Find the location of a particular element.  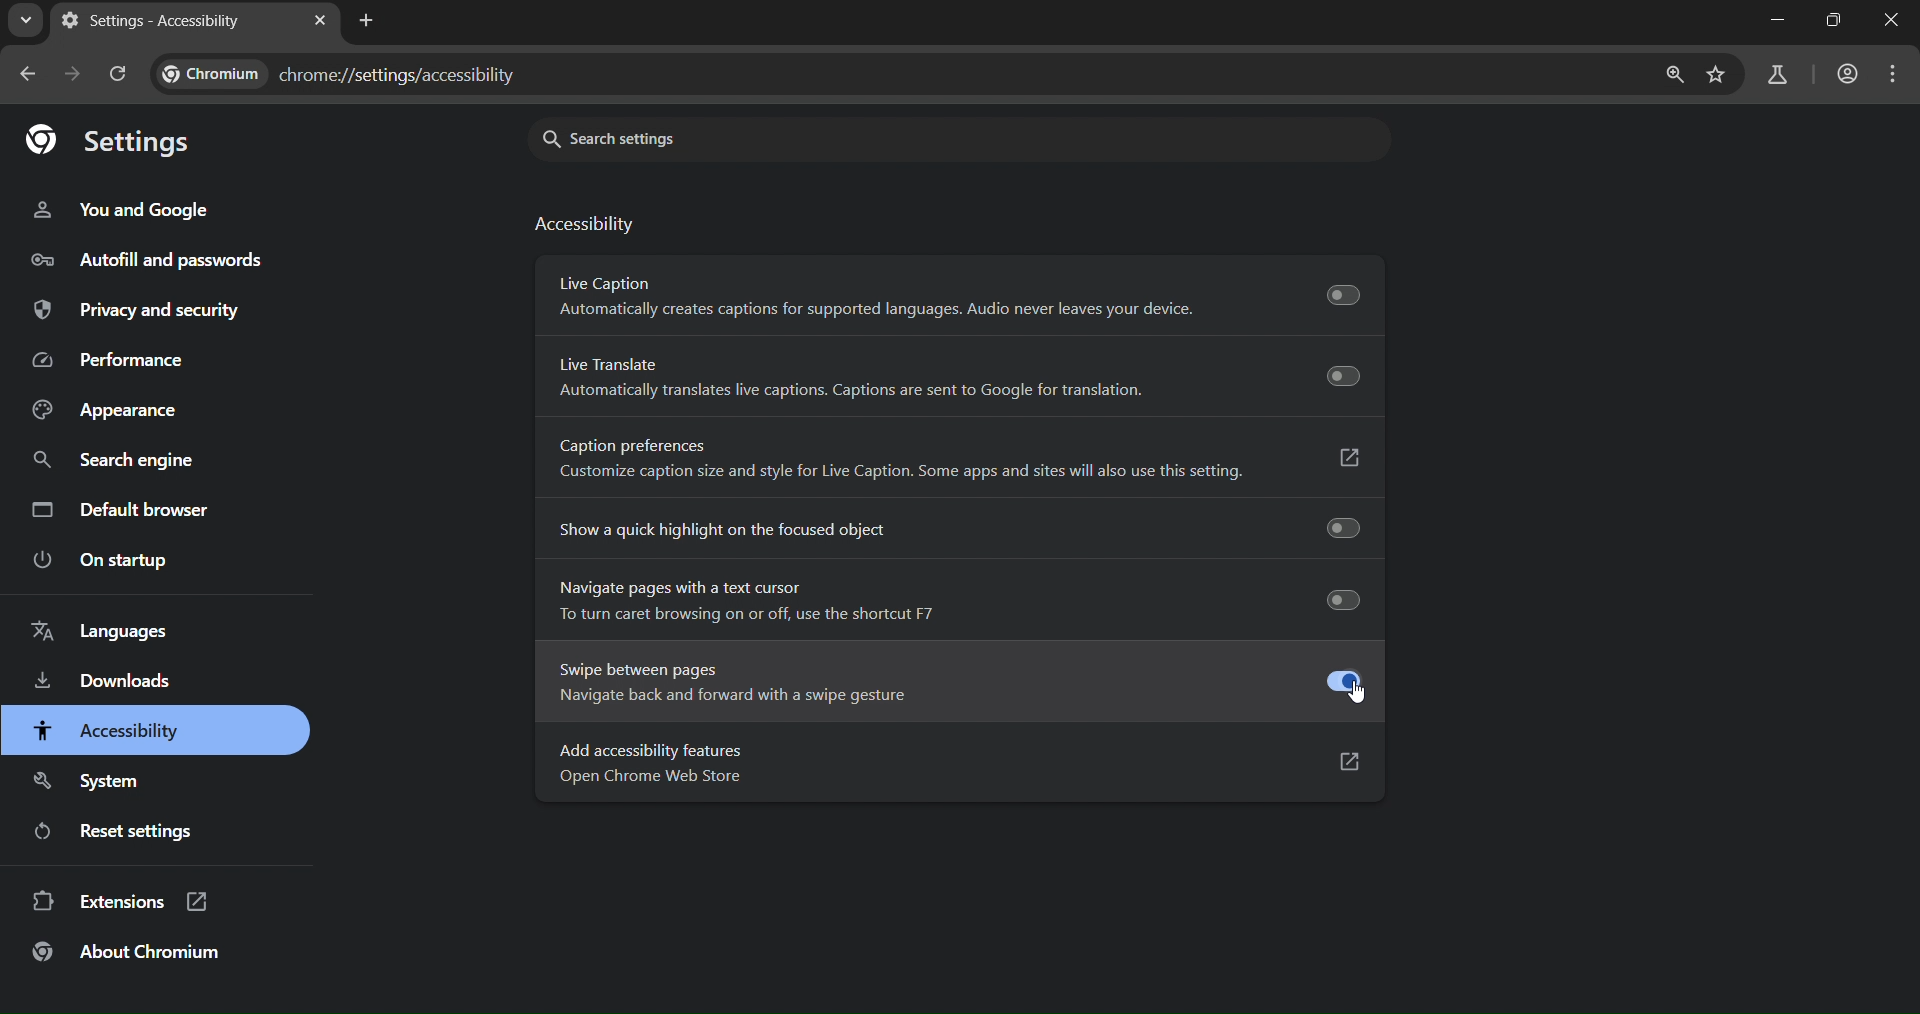

accessiblity is located at coordinates (107, 731).